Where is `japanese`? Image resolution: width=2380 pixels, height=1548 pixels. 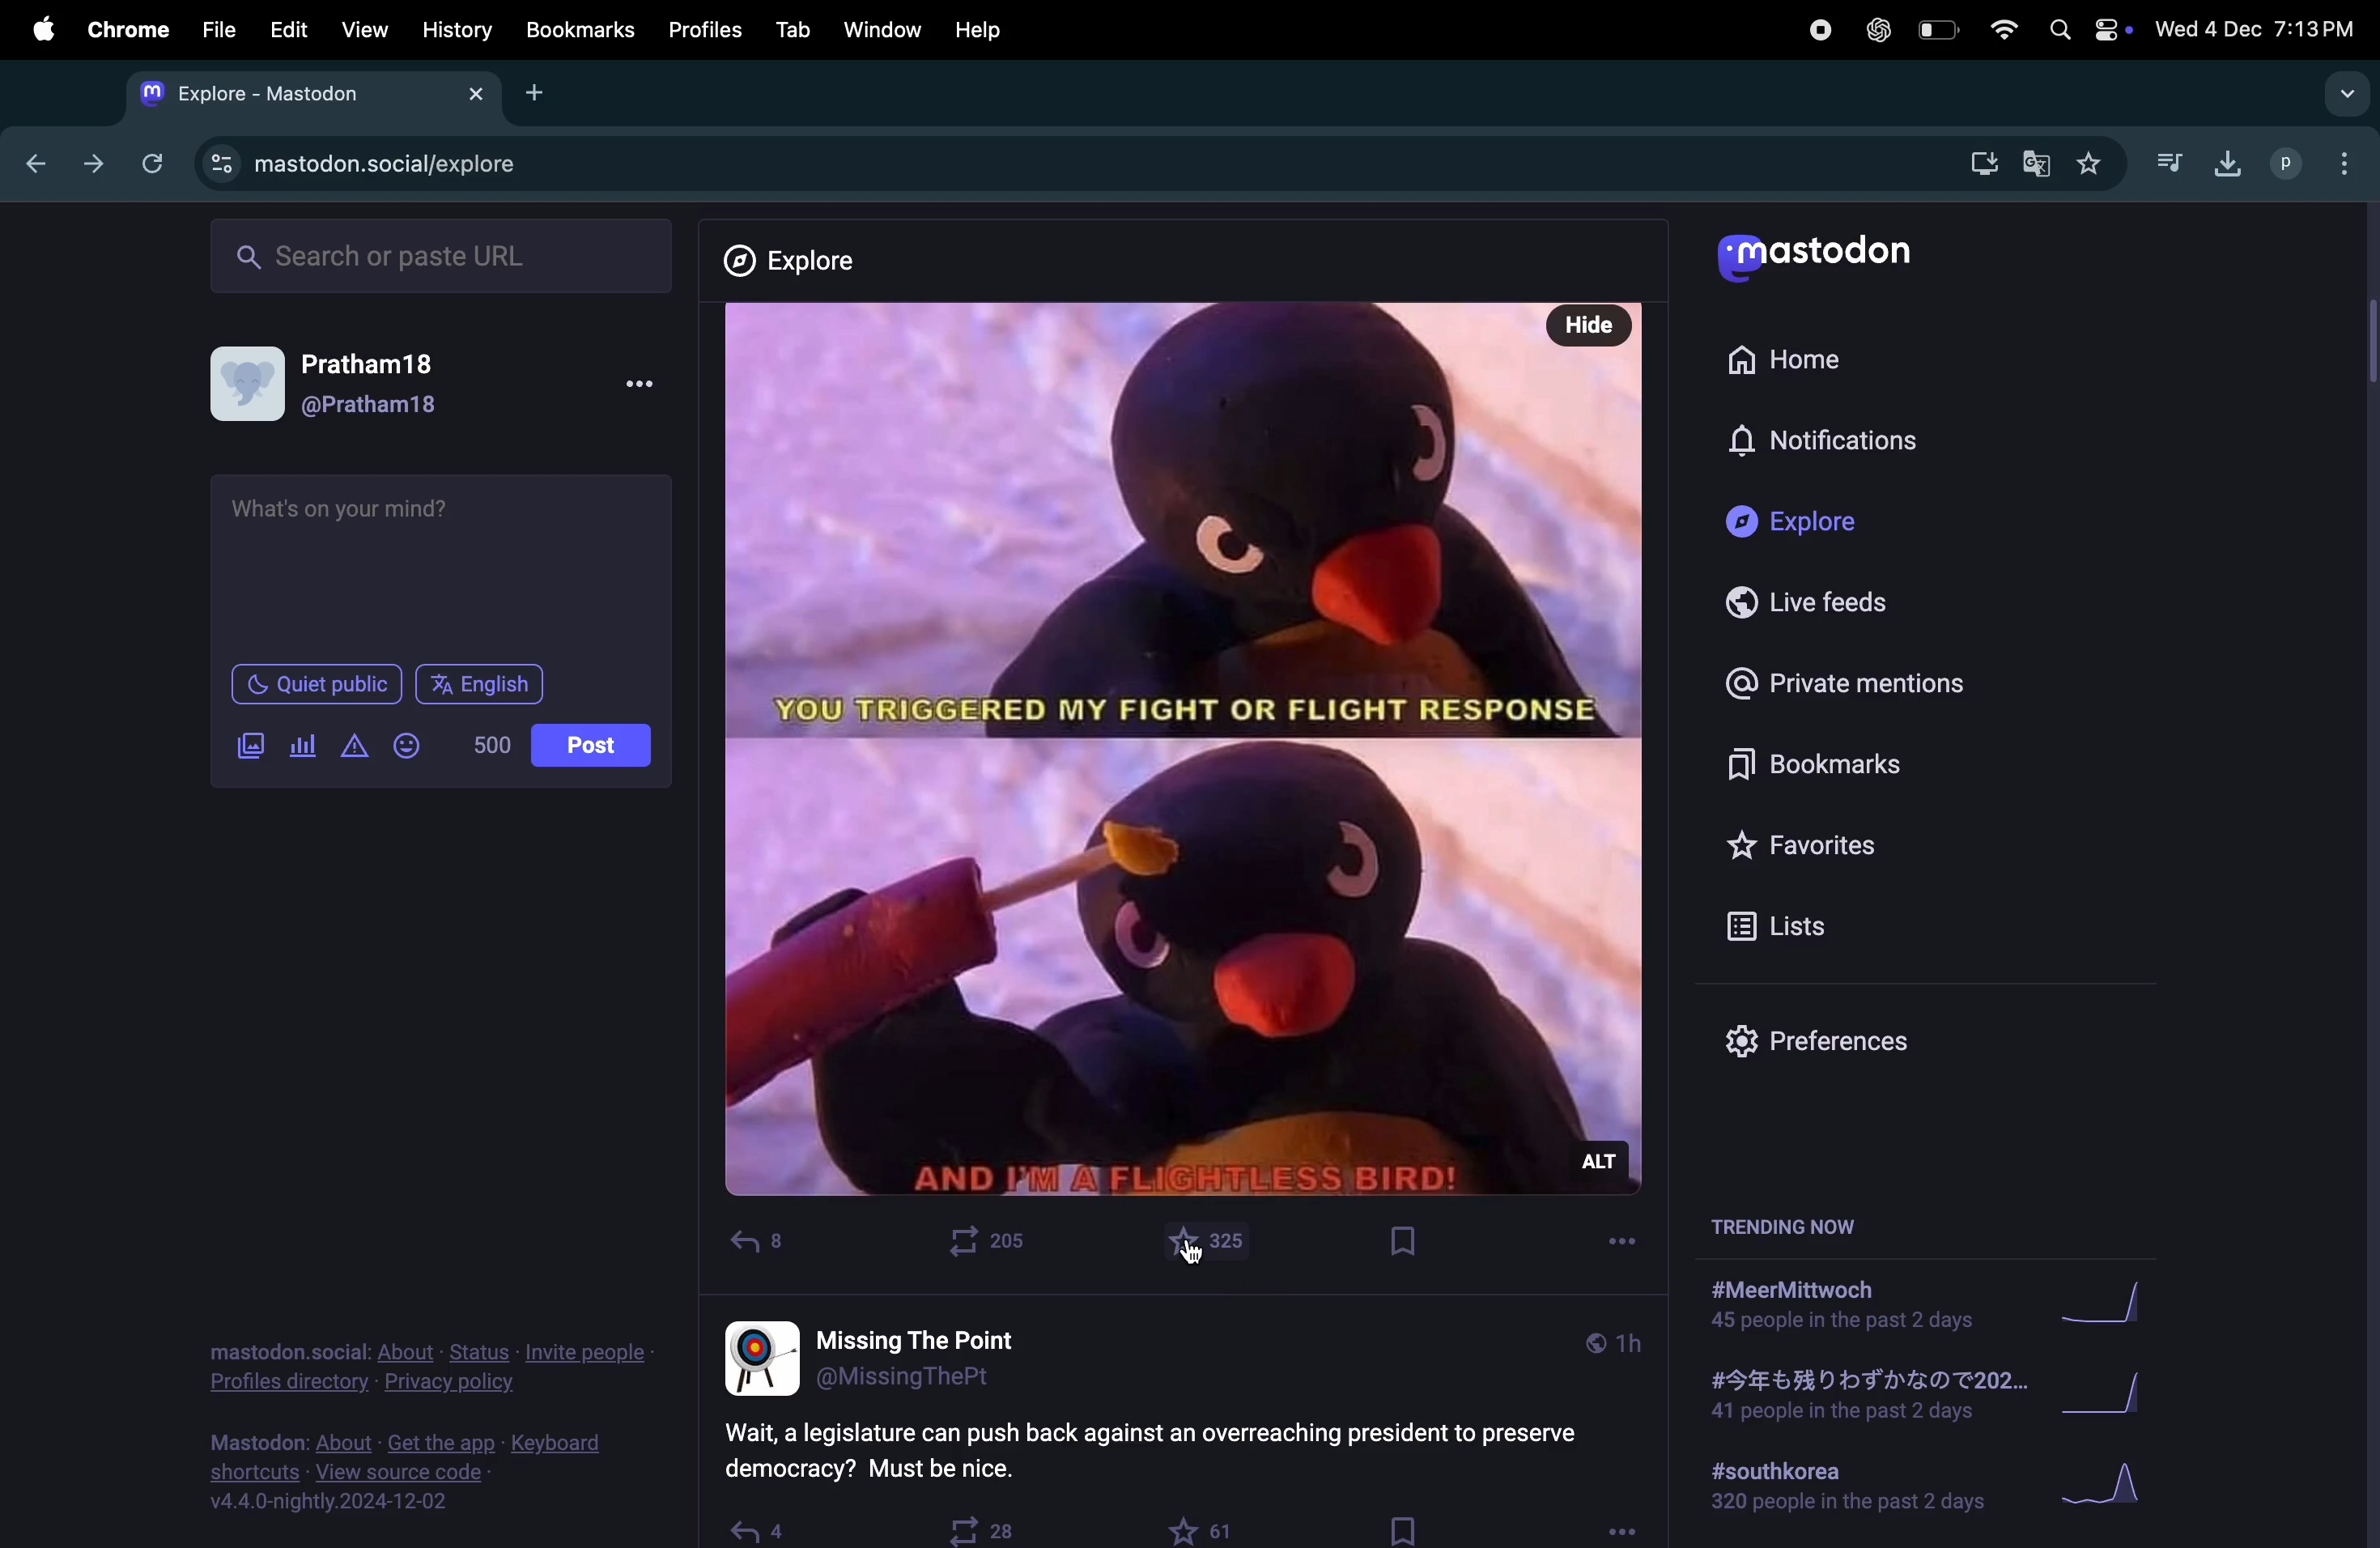 japanese is located at coordinates (1861, 1392).